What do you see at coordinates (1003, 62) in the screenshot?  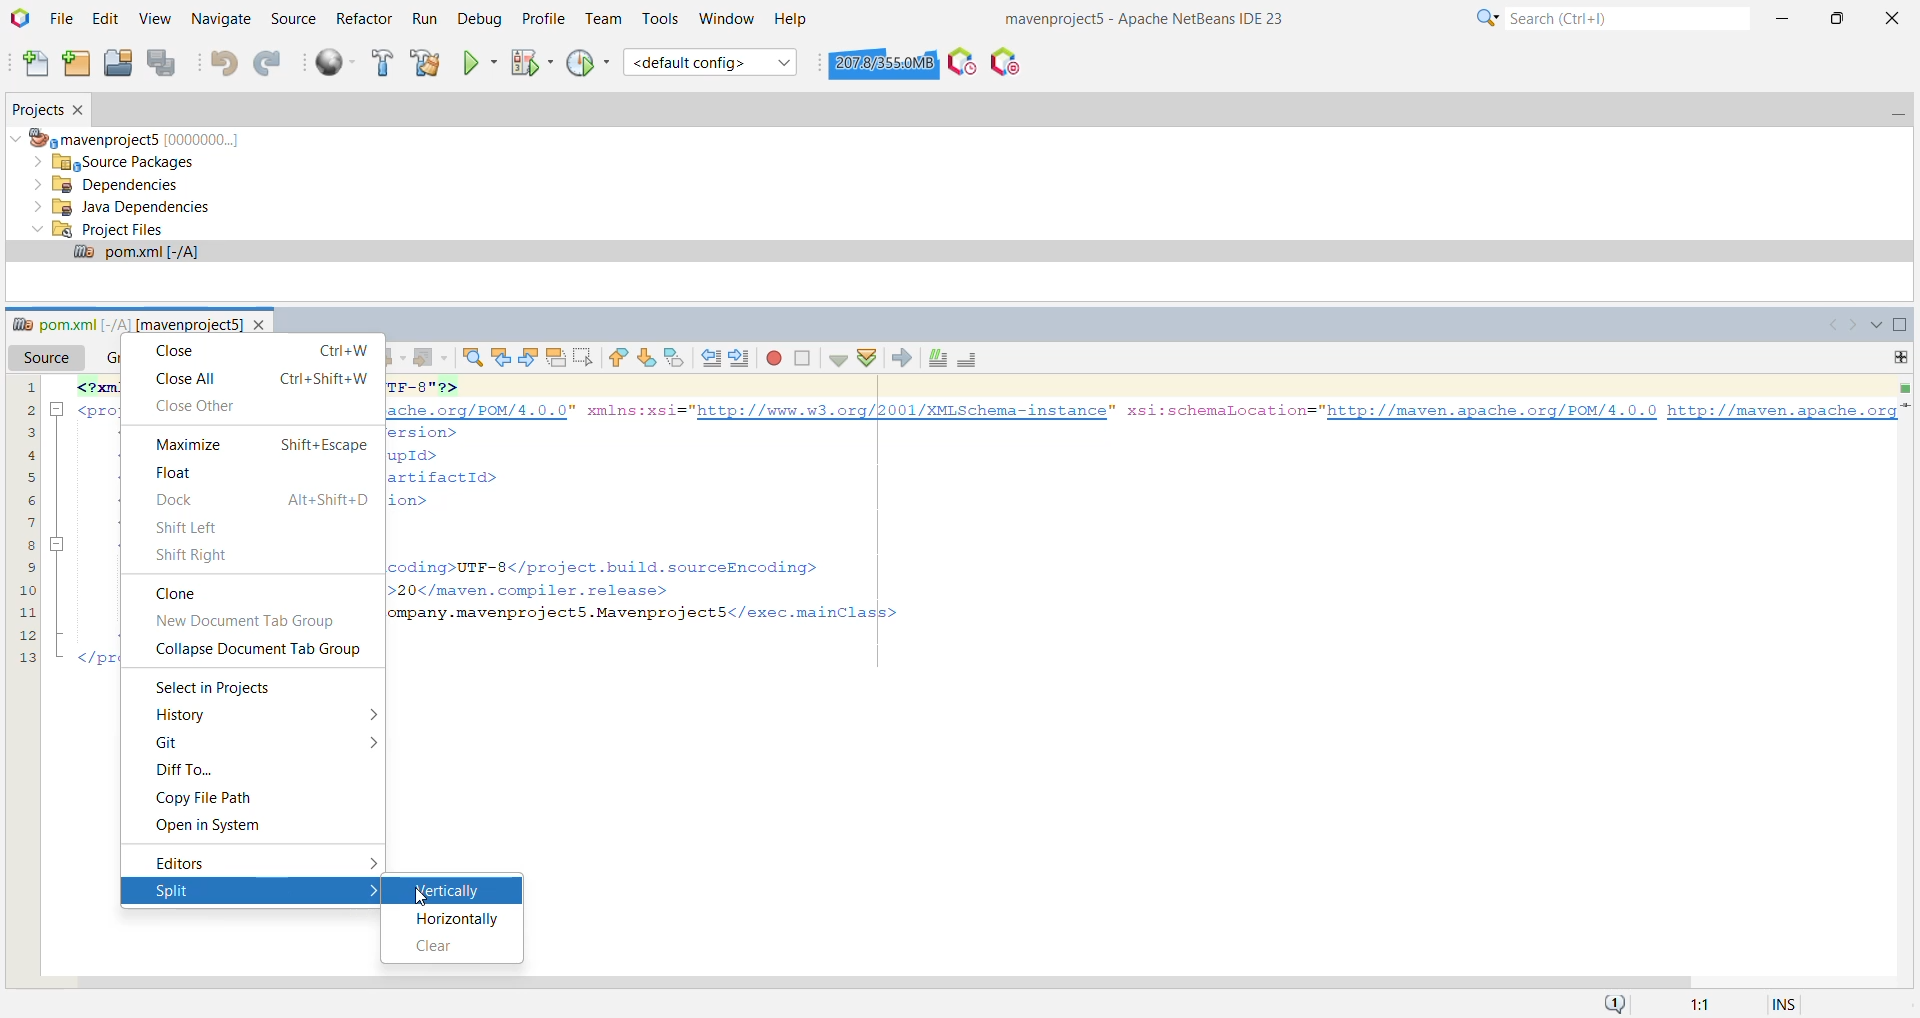 I see `Pause I/O Checks` at bounding box center [1003, 62].